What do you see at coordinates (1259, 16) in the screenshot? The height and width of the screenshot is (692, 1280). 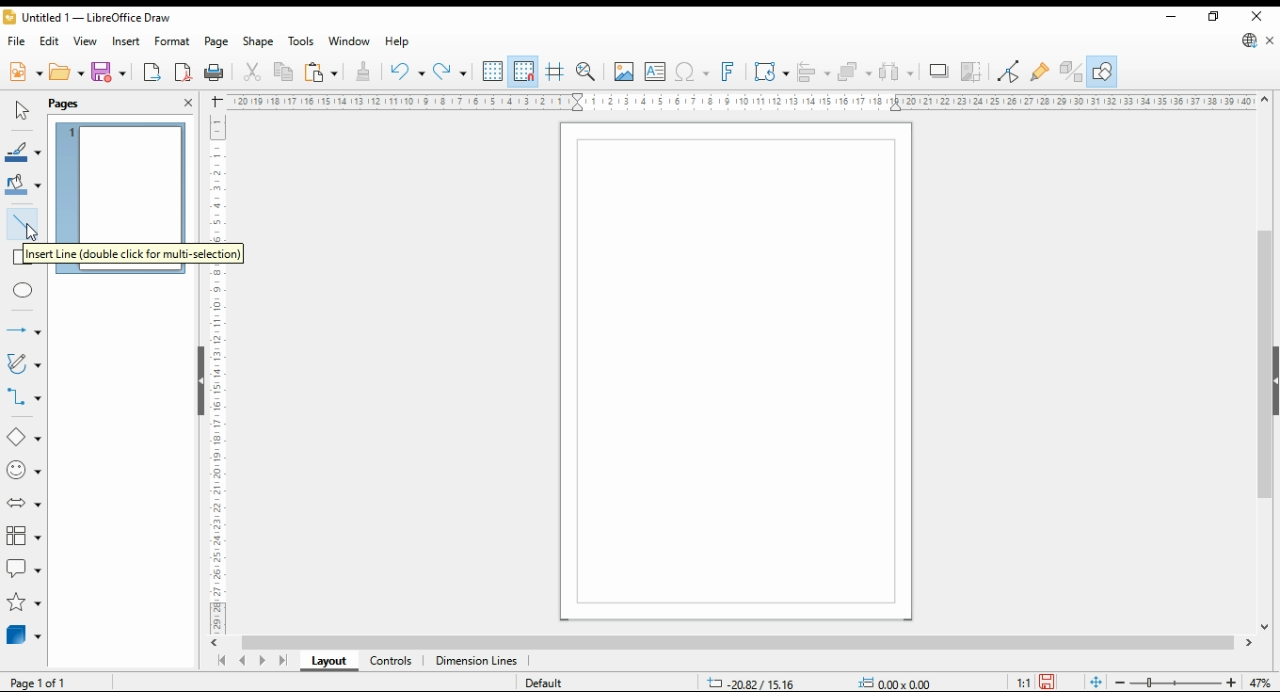 I see `close window` at bounding box center [1259, 16].